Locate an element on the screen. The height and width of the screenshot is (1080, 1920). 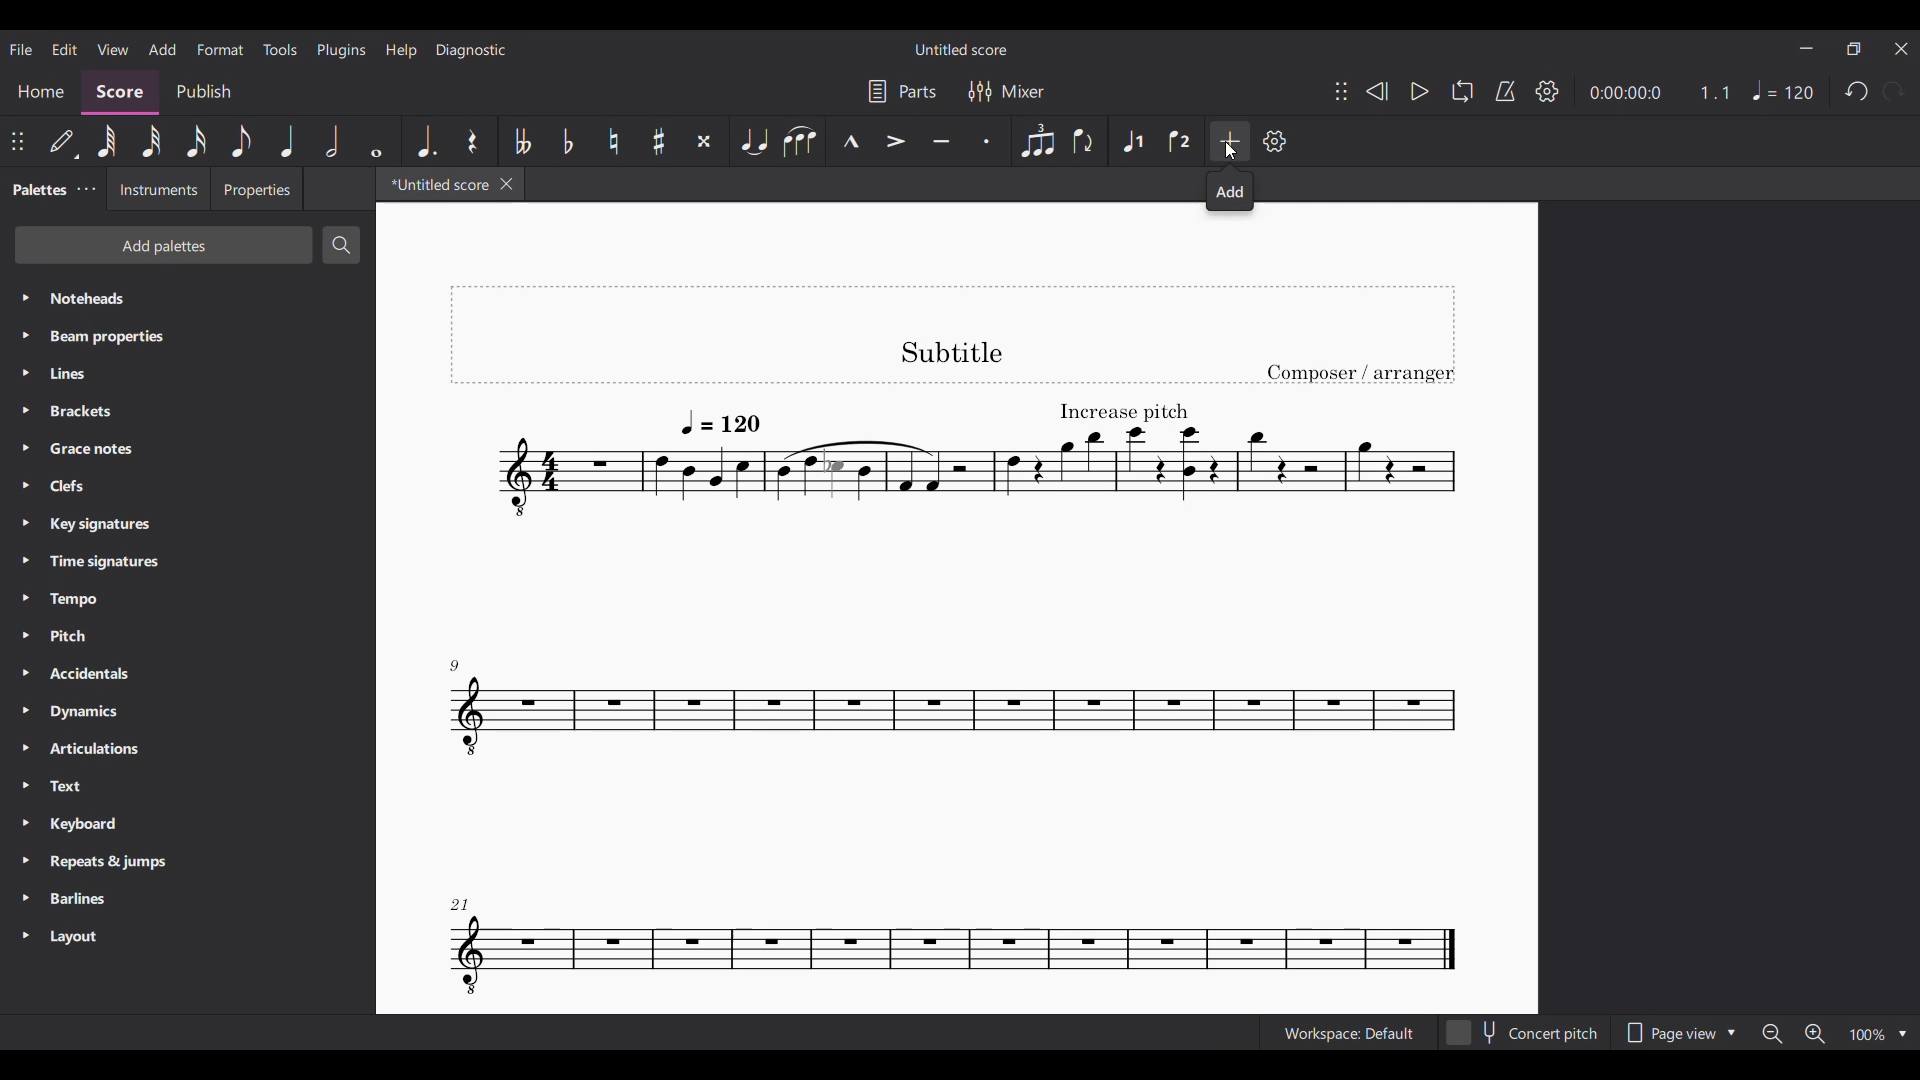
Toggle double sharp is located at coordinates (704, 141).